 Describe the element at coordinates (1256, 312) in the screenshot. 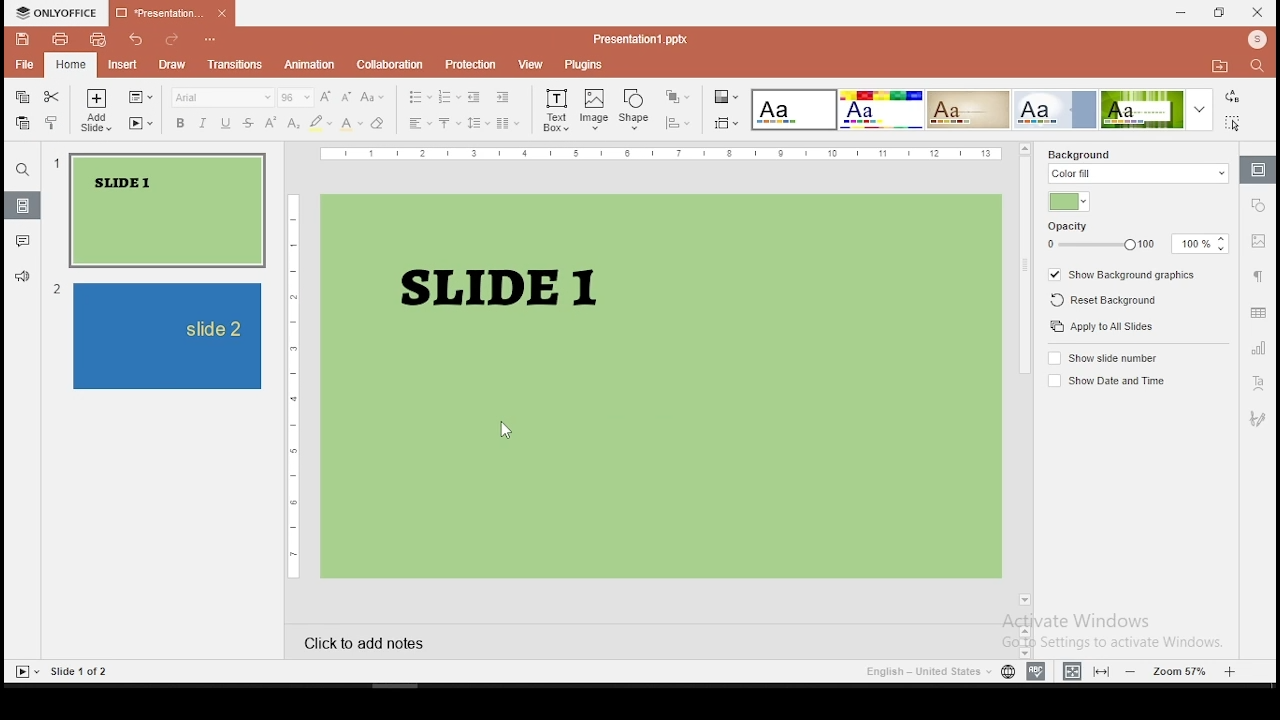

I see `table settings` at that location.